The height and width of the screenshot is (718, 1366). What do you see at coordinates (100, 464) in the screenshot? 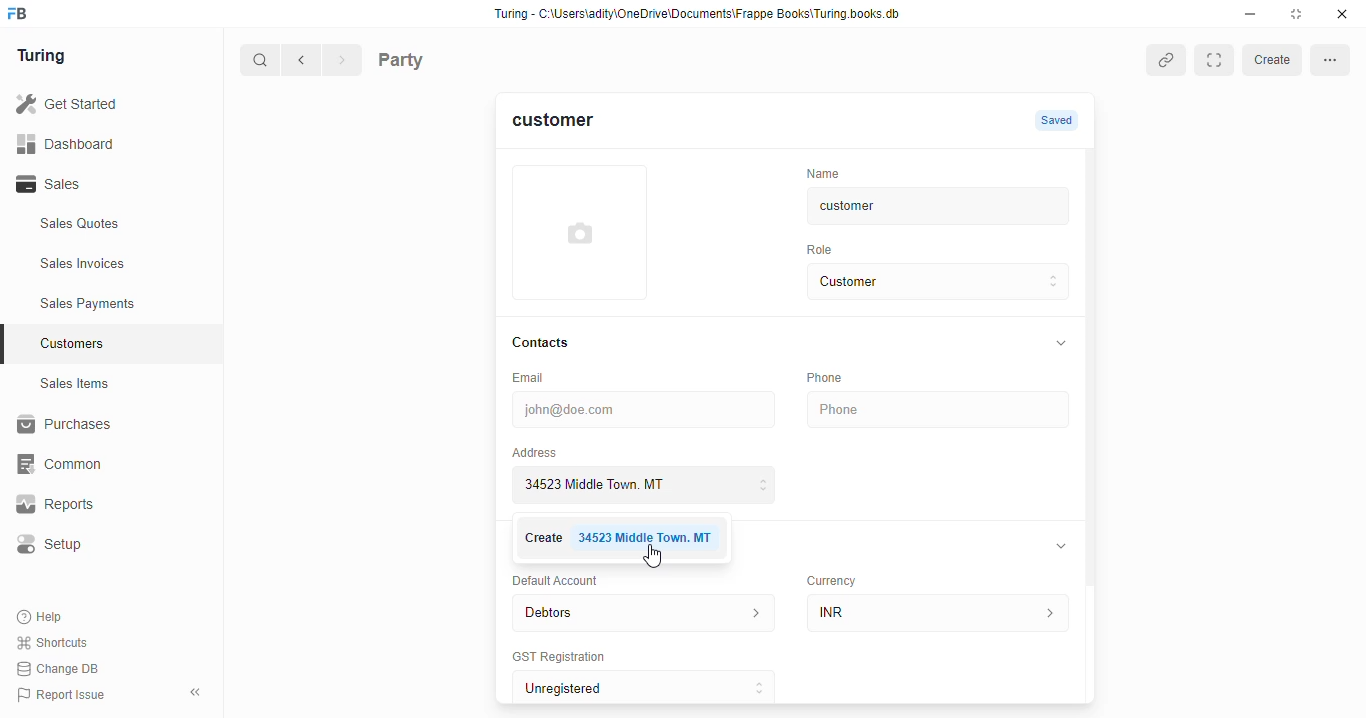
I see `‘Common` at bounding box center [100, 464].